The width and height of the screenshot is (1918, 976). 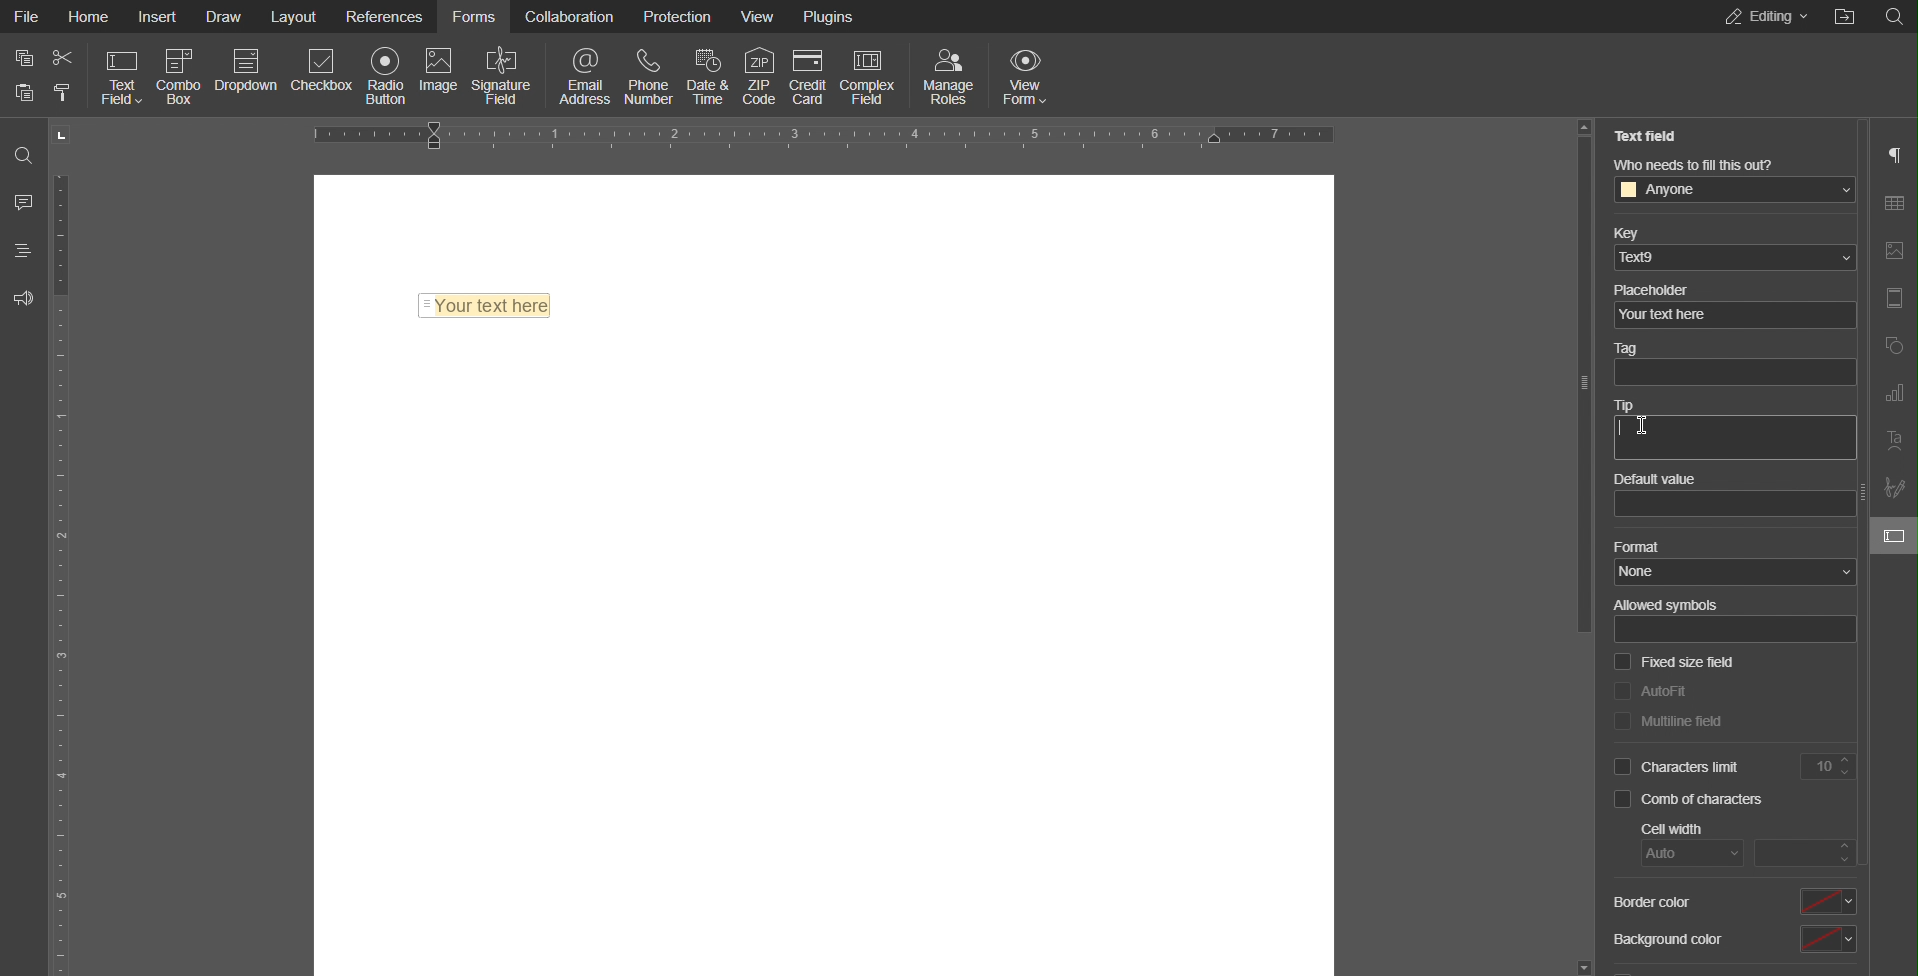 I want to click on Characters Limit, so click(x=1748, y=767).